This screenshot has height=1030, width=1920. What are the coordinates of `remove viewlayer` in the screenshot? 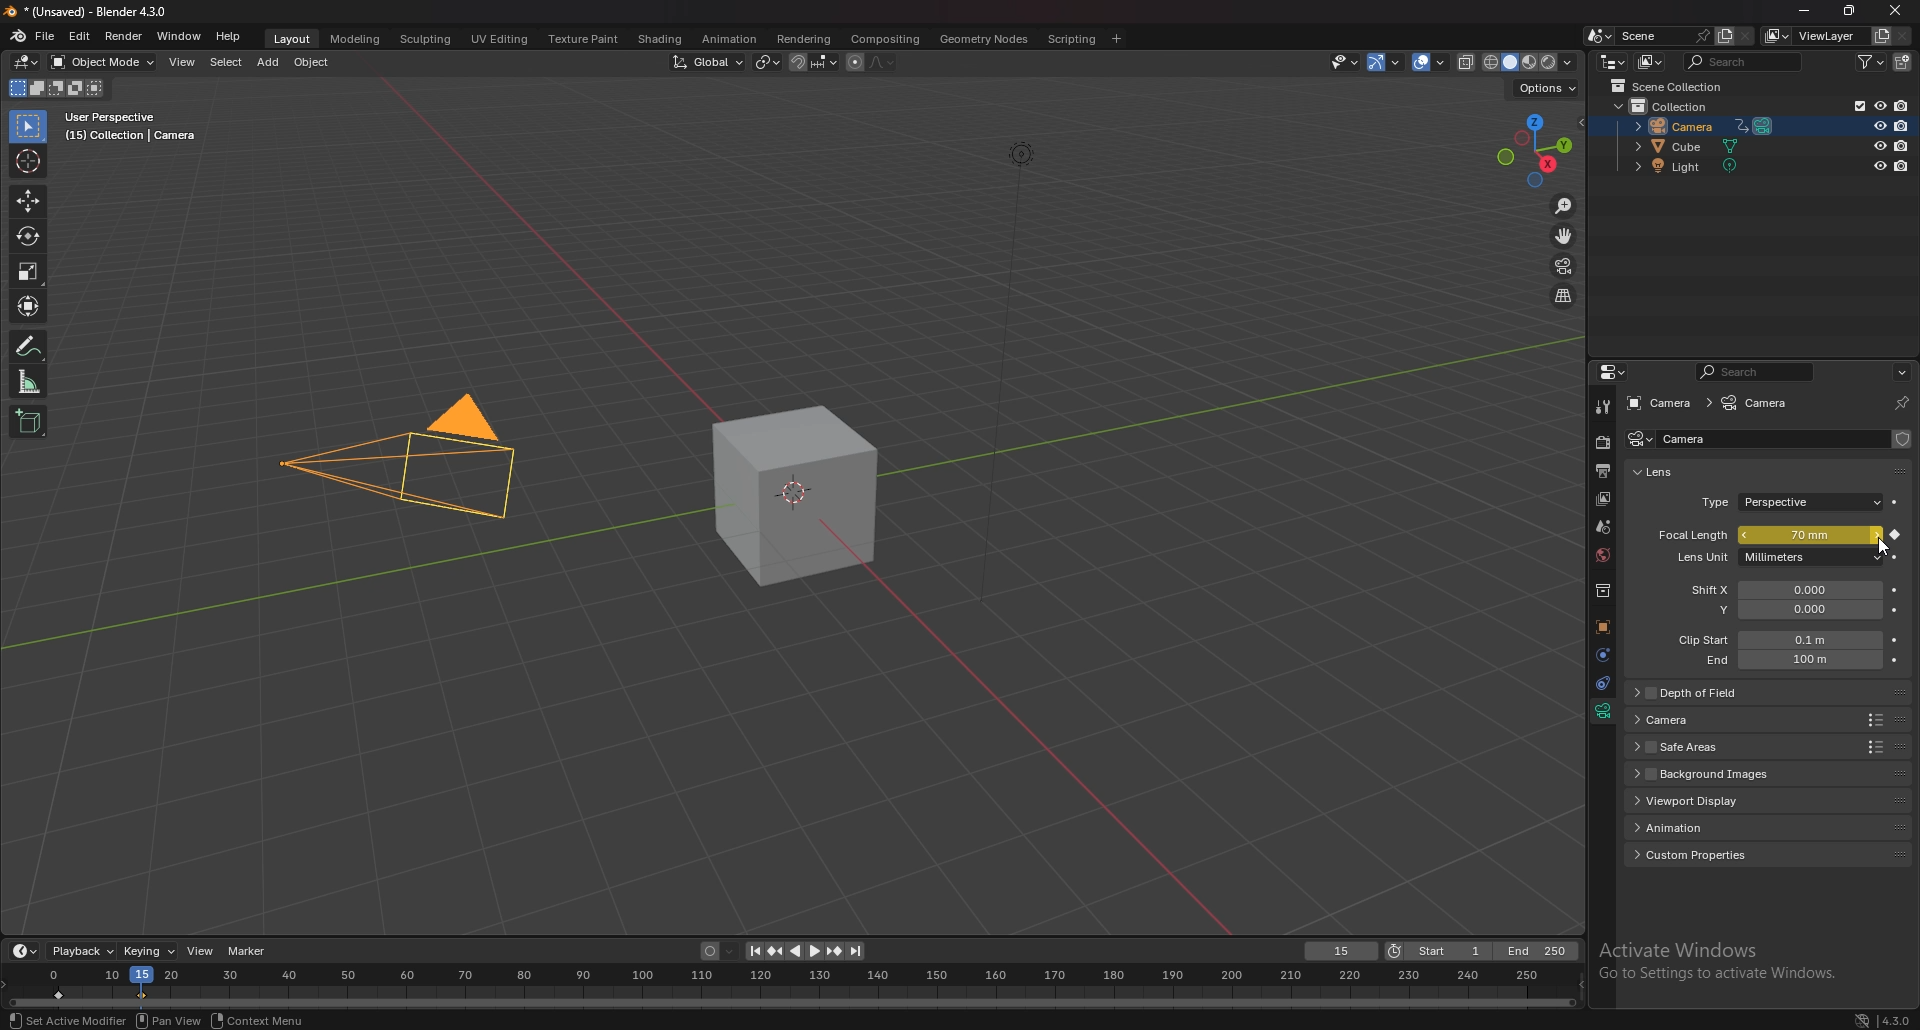 It's located at (1903, 35).